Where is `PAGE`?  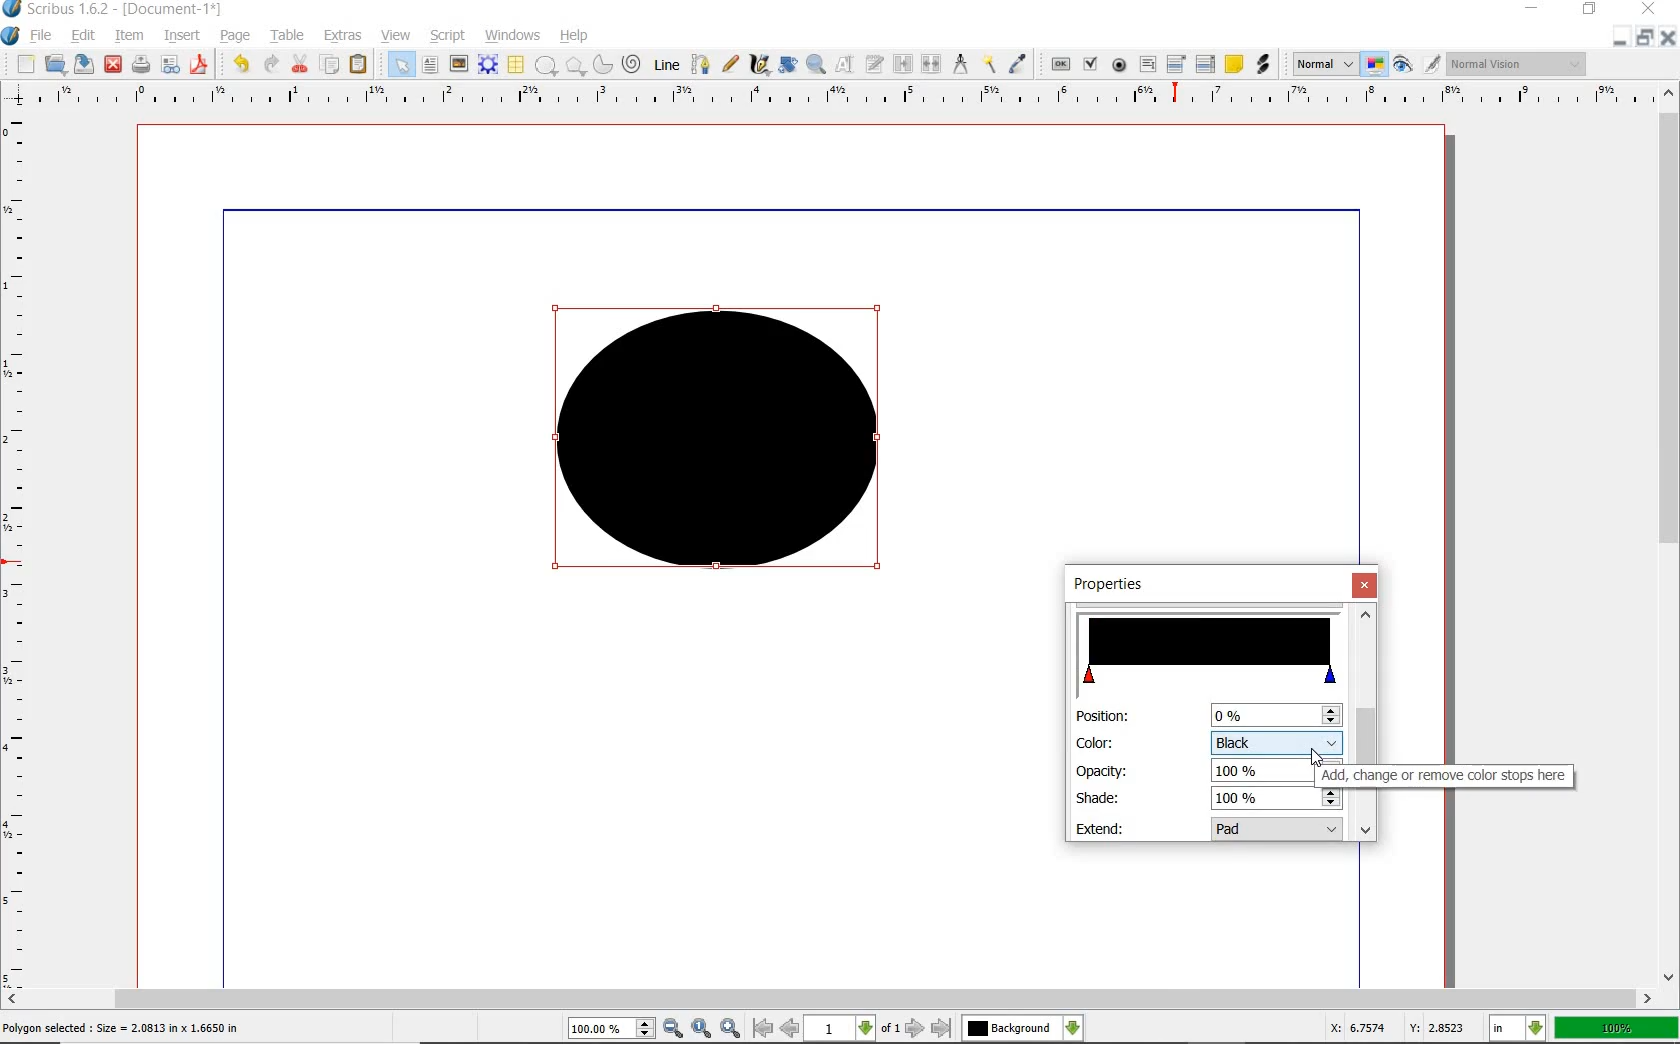
PAGE is located at coordinates (232, 37).